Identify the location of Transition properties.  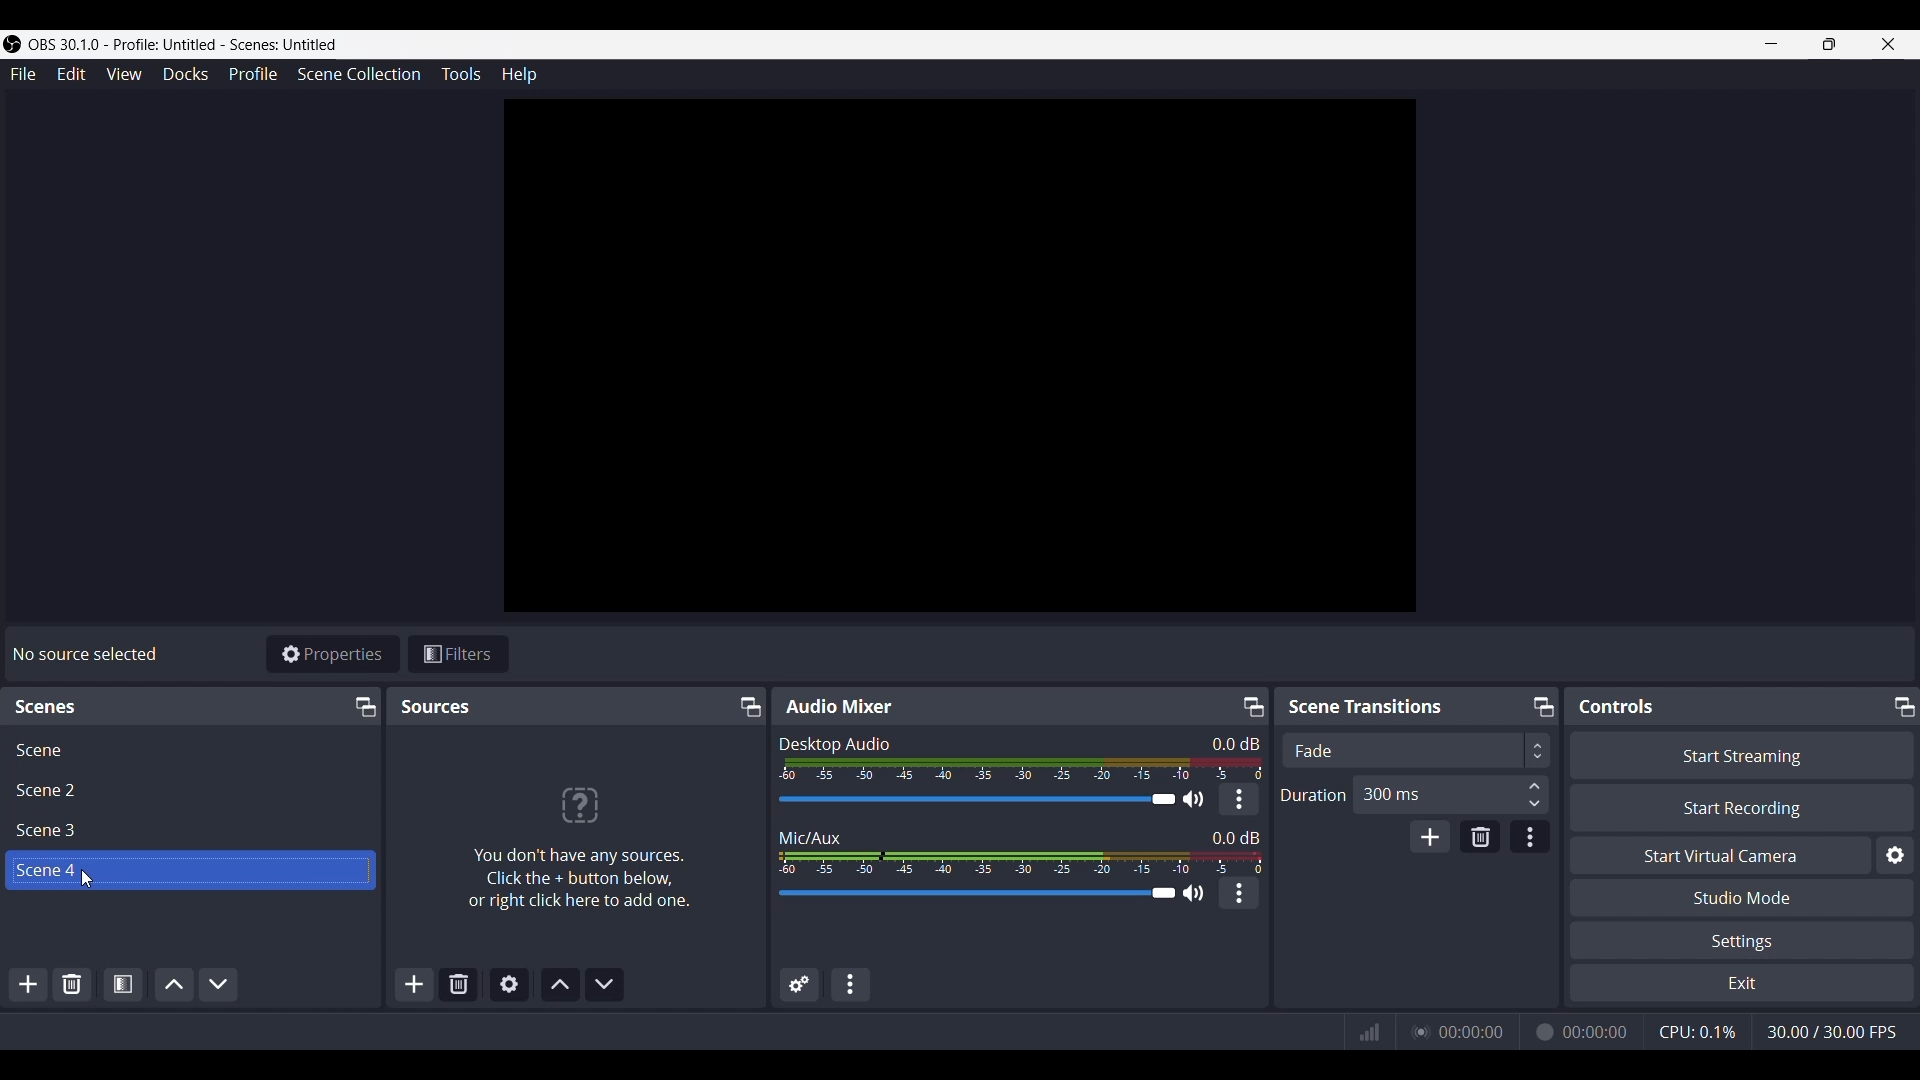
(1528, 837).